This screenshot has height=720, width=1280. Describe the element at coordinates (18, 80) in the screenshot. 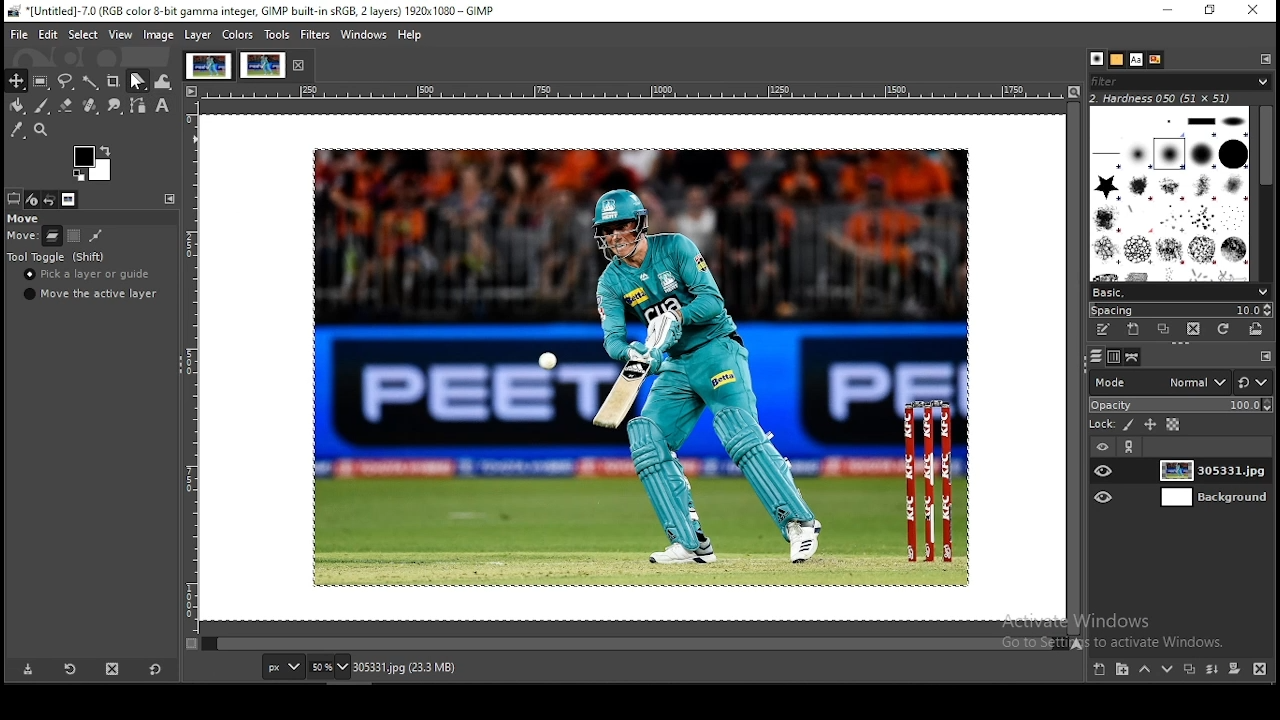

I see `selection tool` at that location.